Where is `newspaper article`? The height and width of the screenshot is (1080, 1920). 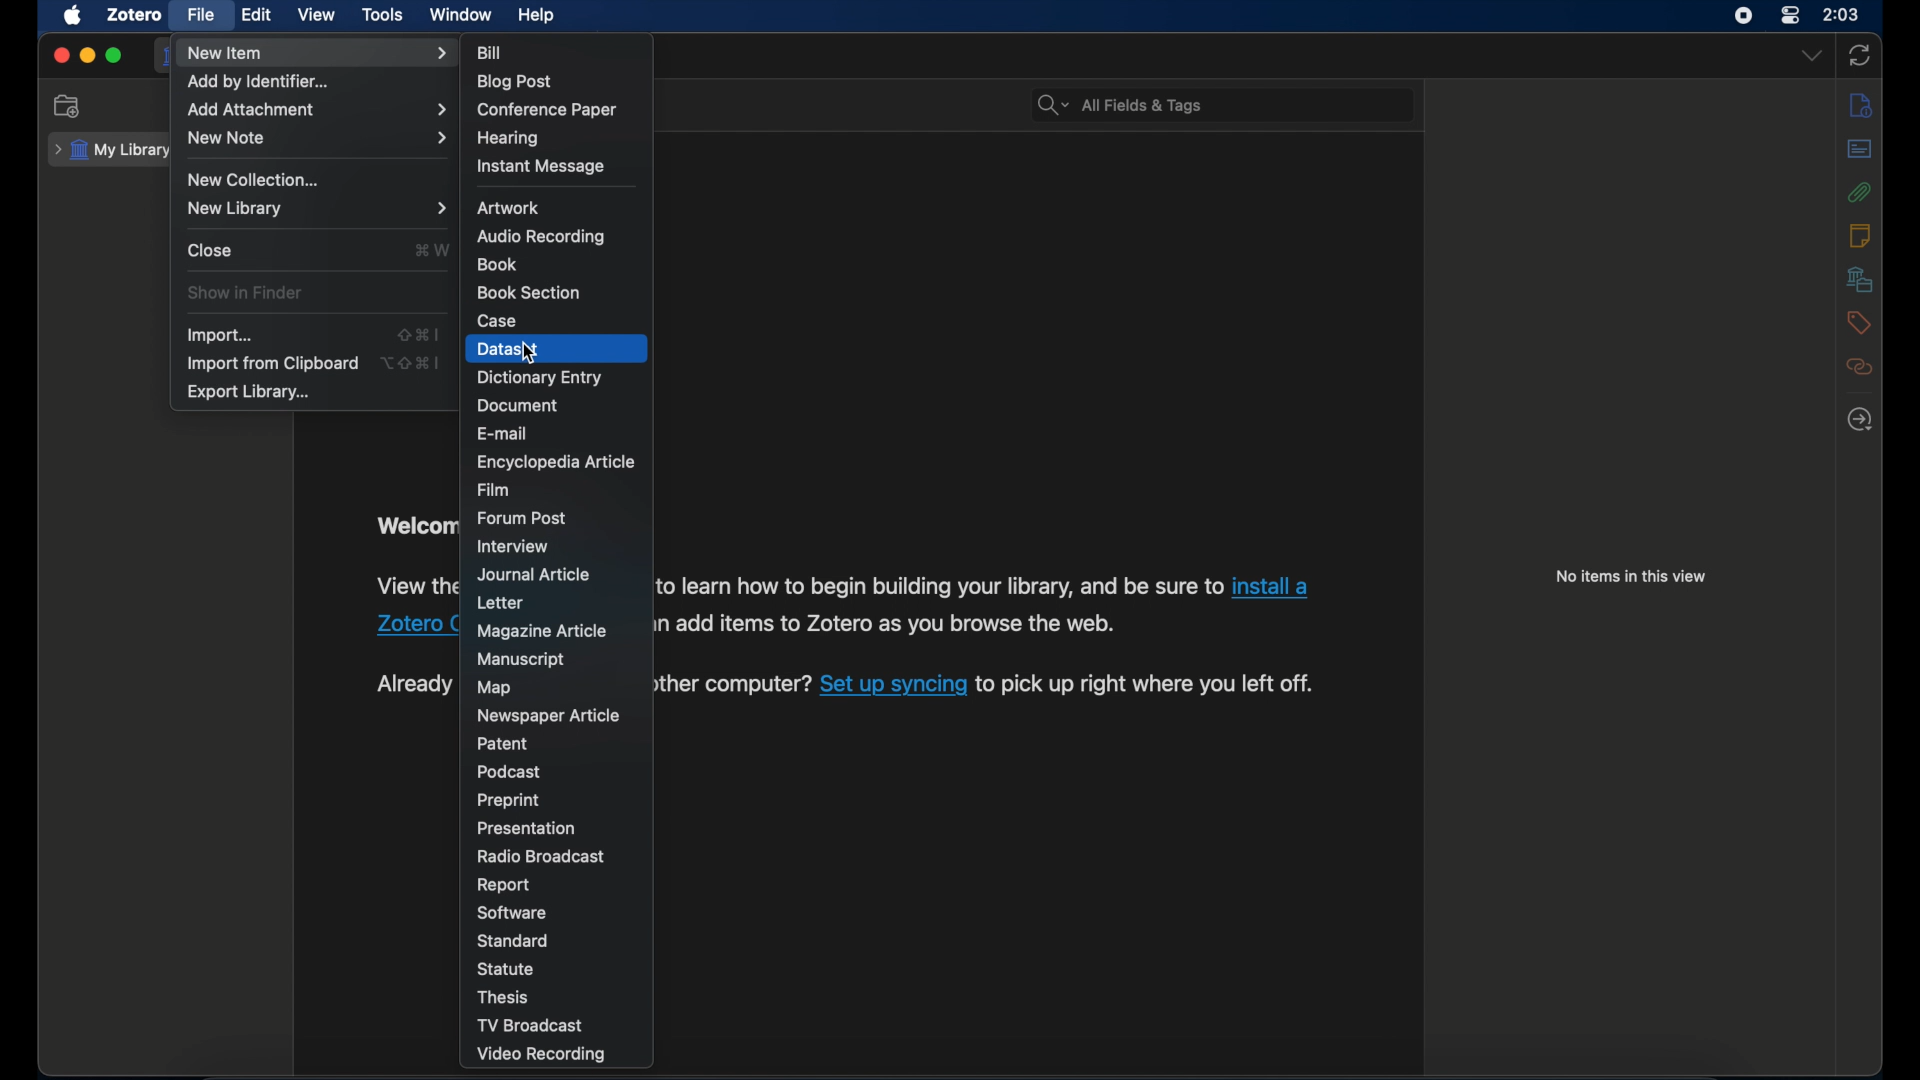
newspaper article is located at coordinates (550, 717).